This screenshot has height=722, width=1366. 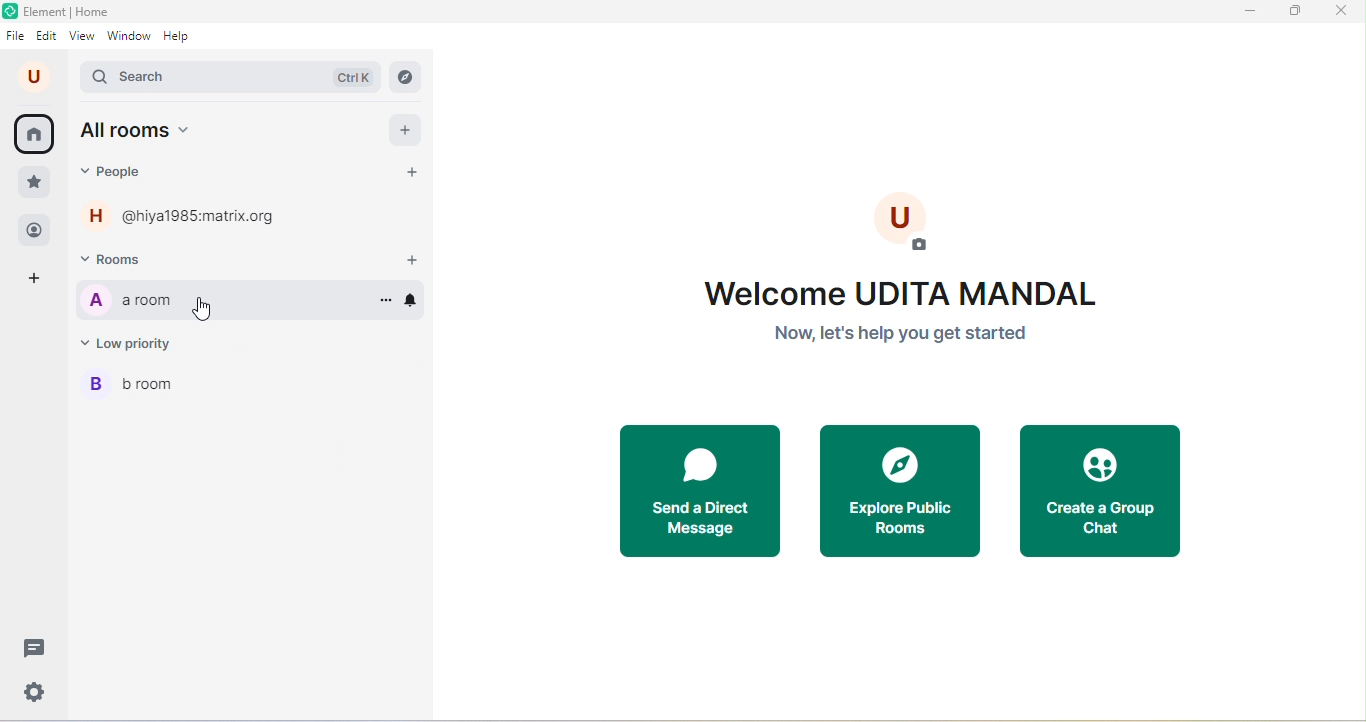 What do you see at coordinates (899, 491) in the screenshot?
I see `explore public rooms` at bounding box center [899, 491].